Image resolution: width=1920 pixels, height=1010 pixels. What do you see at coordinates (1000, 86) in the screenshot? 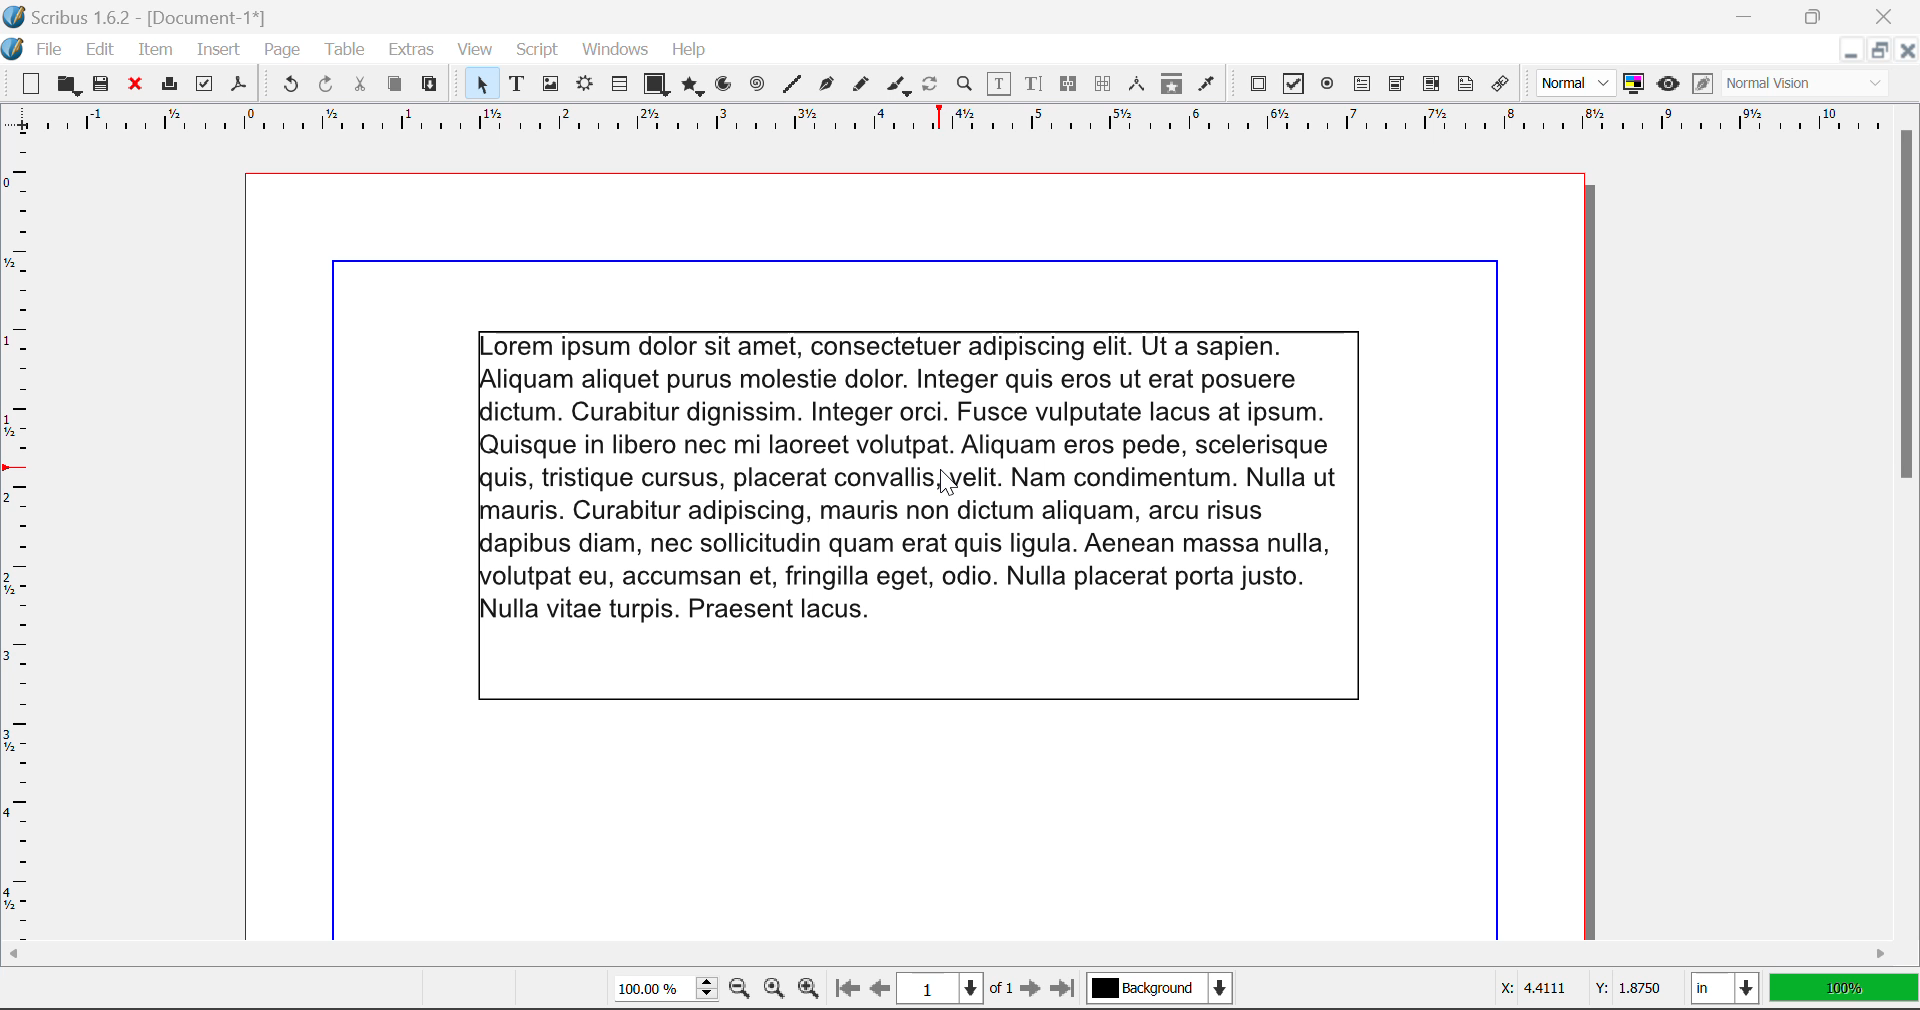
I see `Edit Contents of Frame` at bounding box center [1000, 86].